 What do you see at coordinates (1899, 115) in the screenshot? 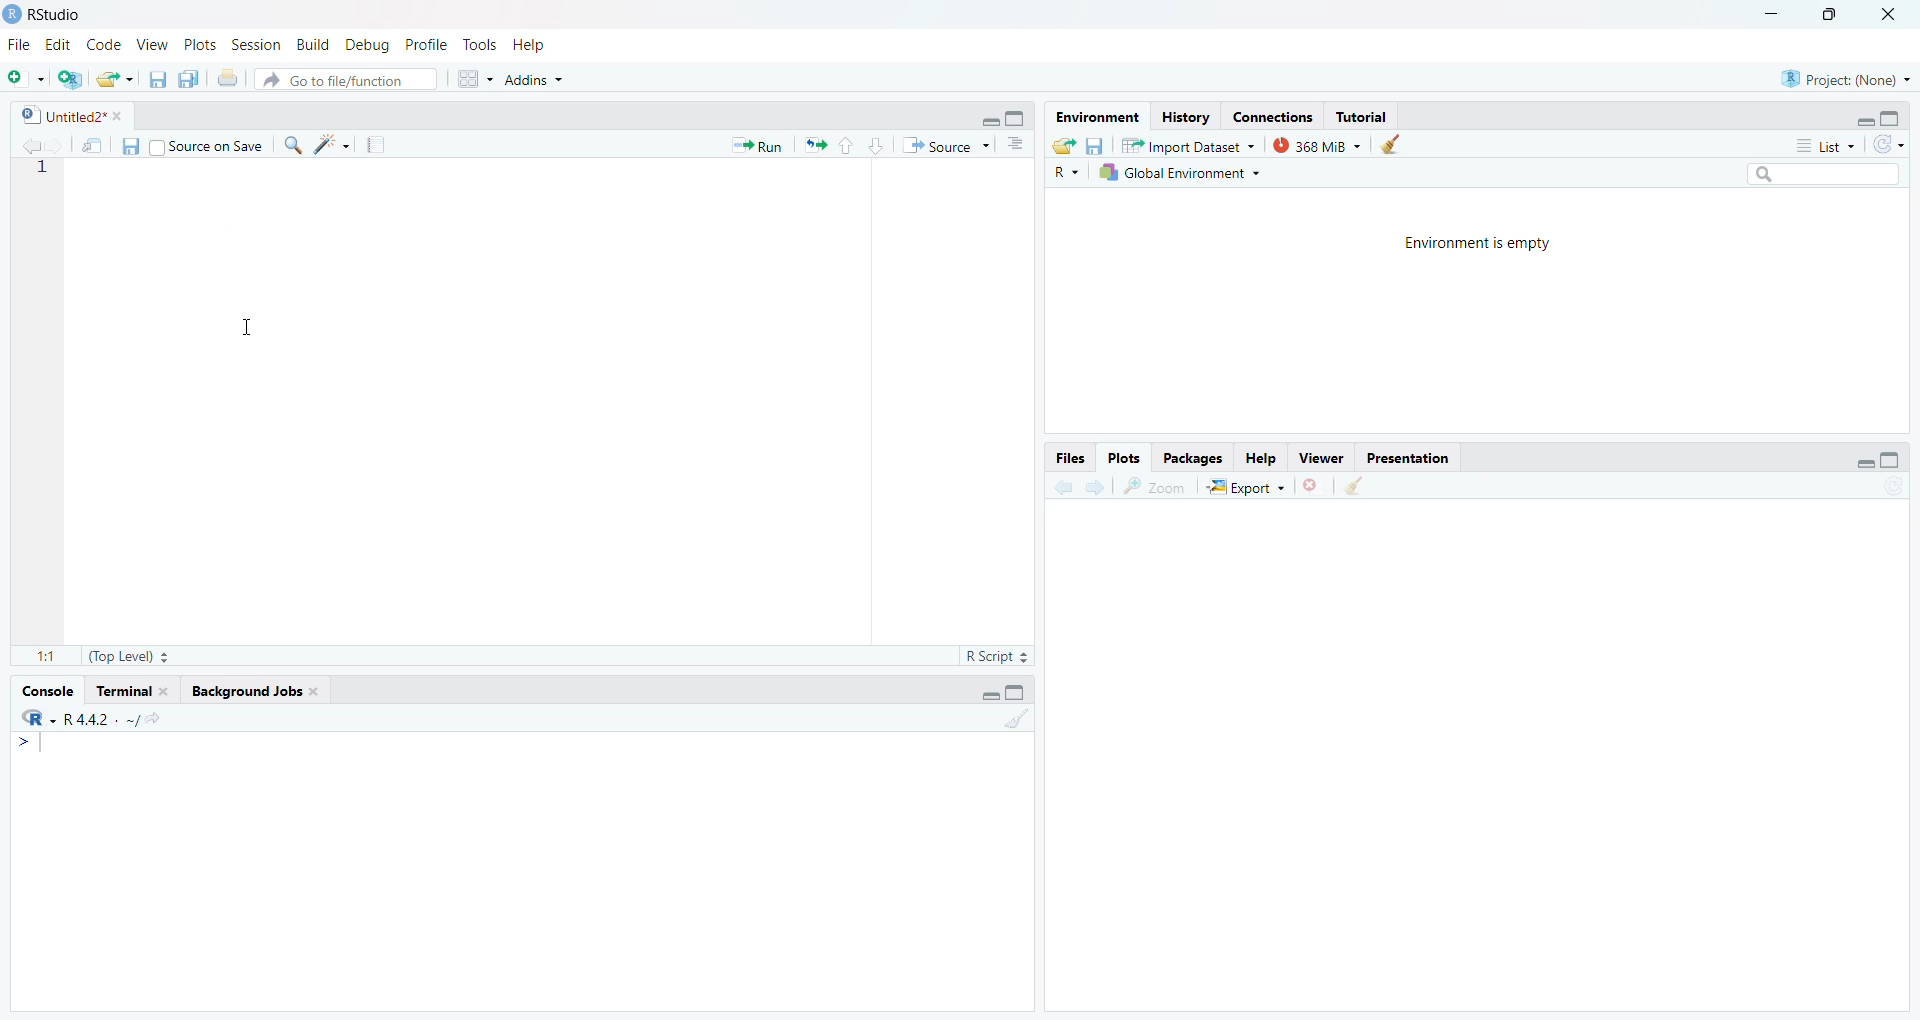
I see `maximise` at bounding box center [1899, 115].